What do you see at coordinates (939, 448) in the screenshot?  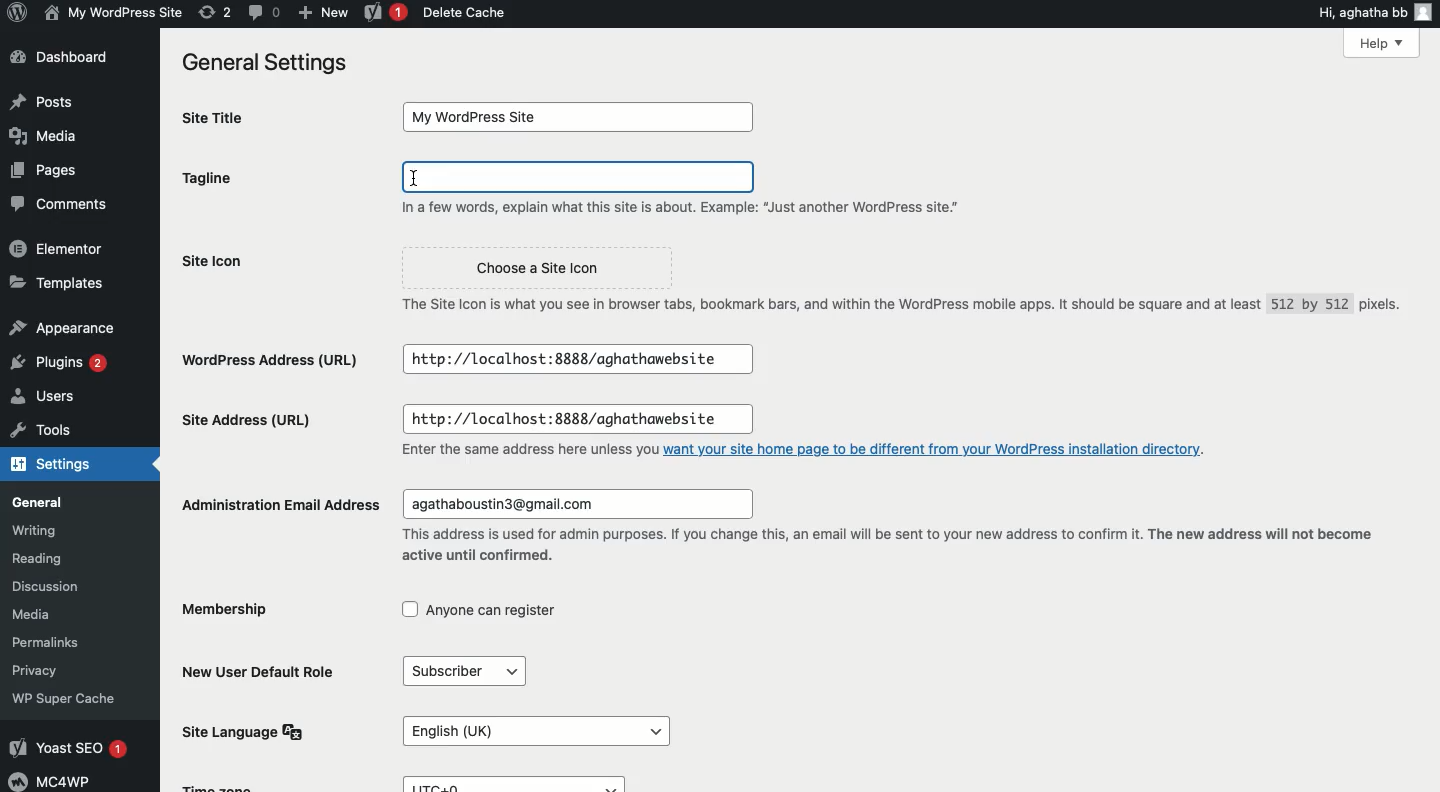 I see `want your site home page to be different from your WordPress installation directory.` at bounding box center [939, 448].